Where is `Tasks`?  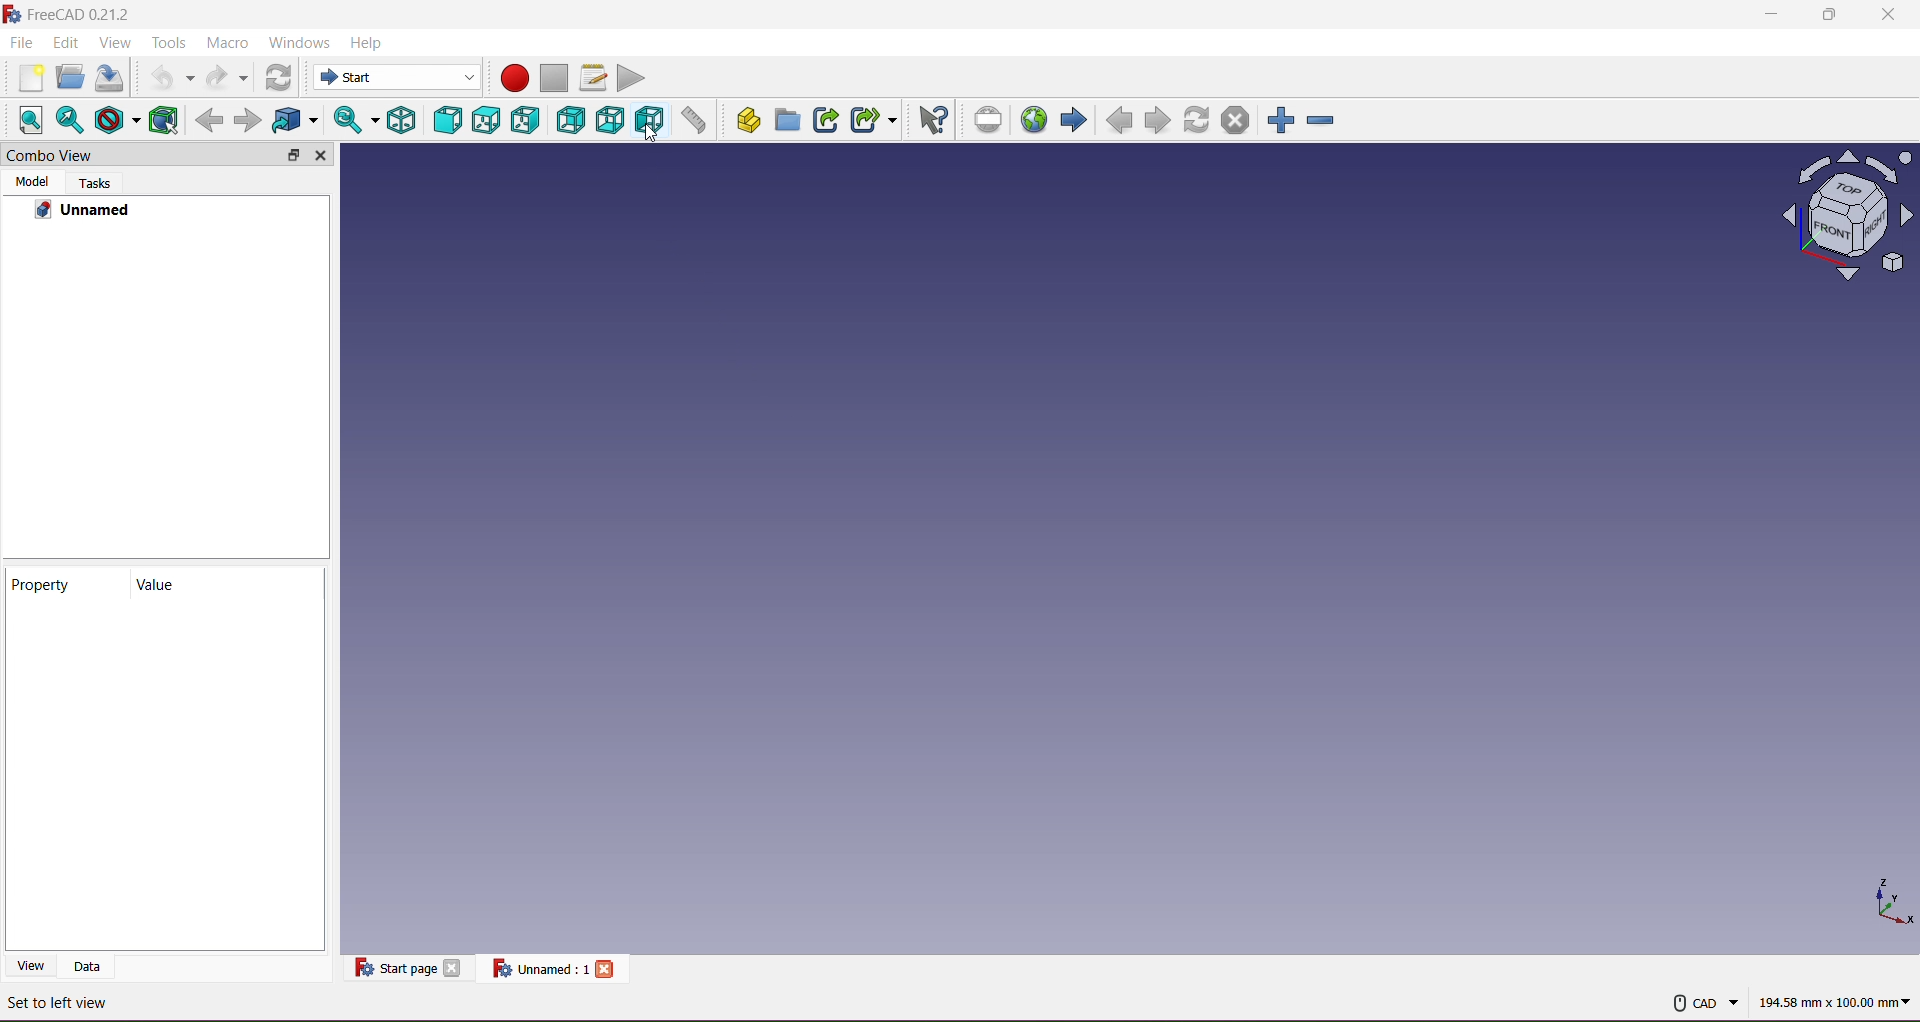 Tasks is located at coordinates (95, 184).